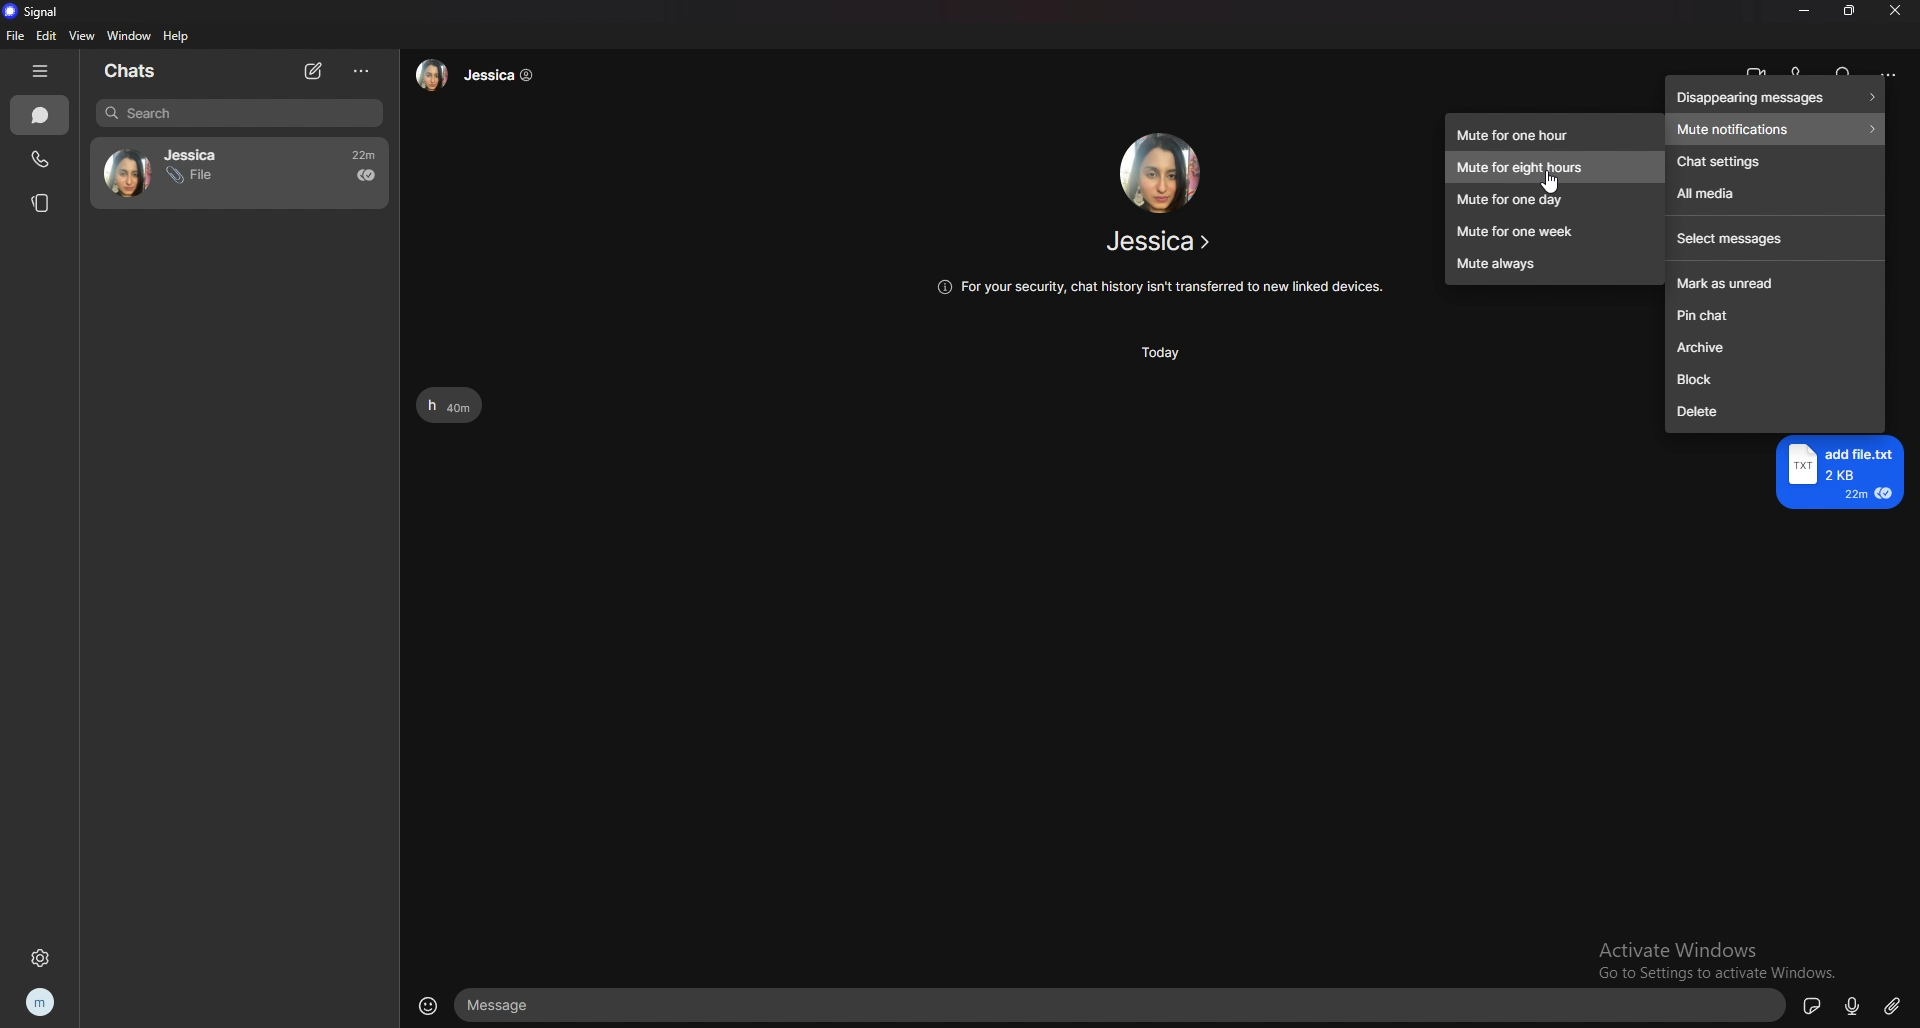 This screenshot has width=1920, height=1028. Describe the element at coordinates (34, 11) in the screenshot. I see `signal` at that location.